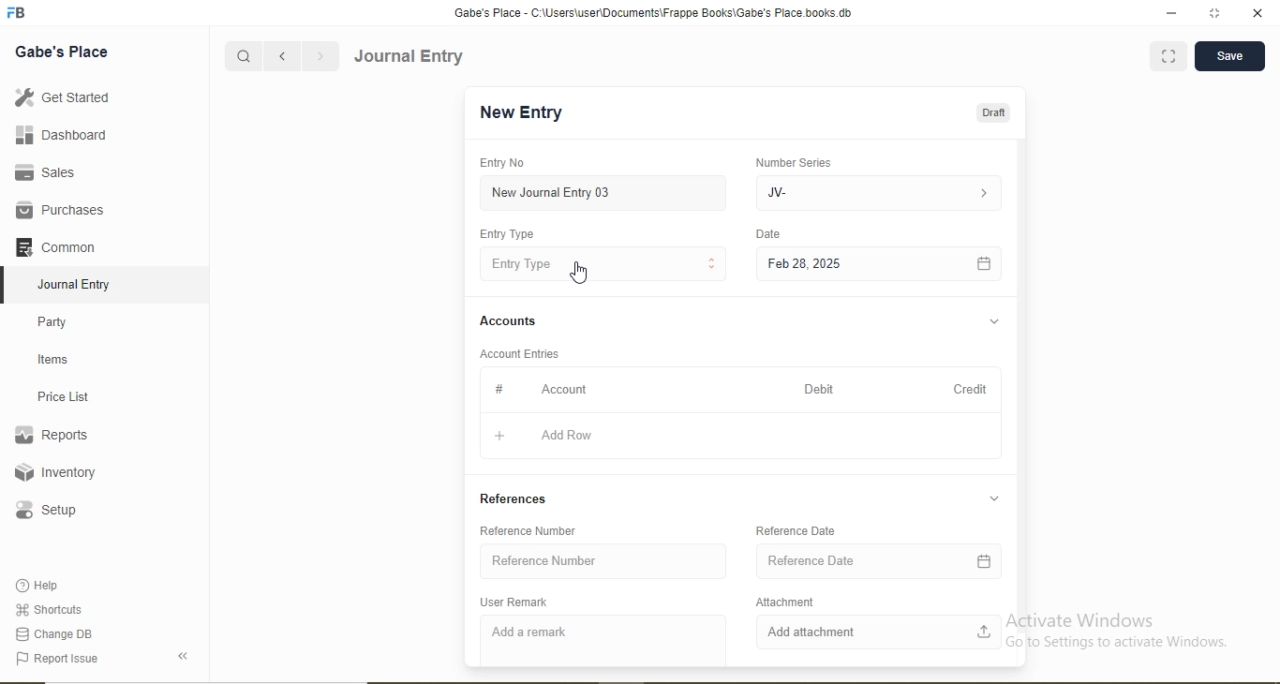  Describe the element at coordinates (45, 510) in the screenshot. I see `Setup` at that location.